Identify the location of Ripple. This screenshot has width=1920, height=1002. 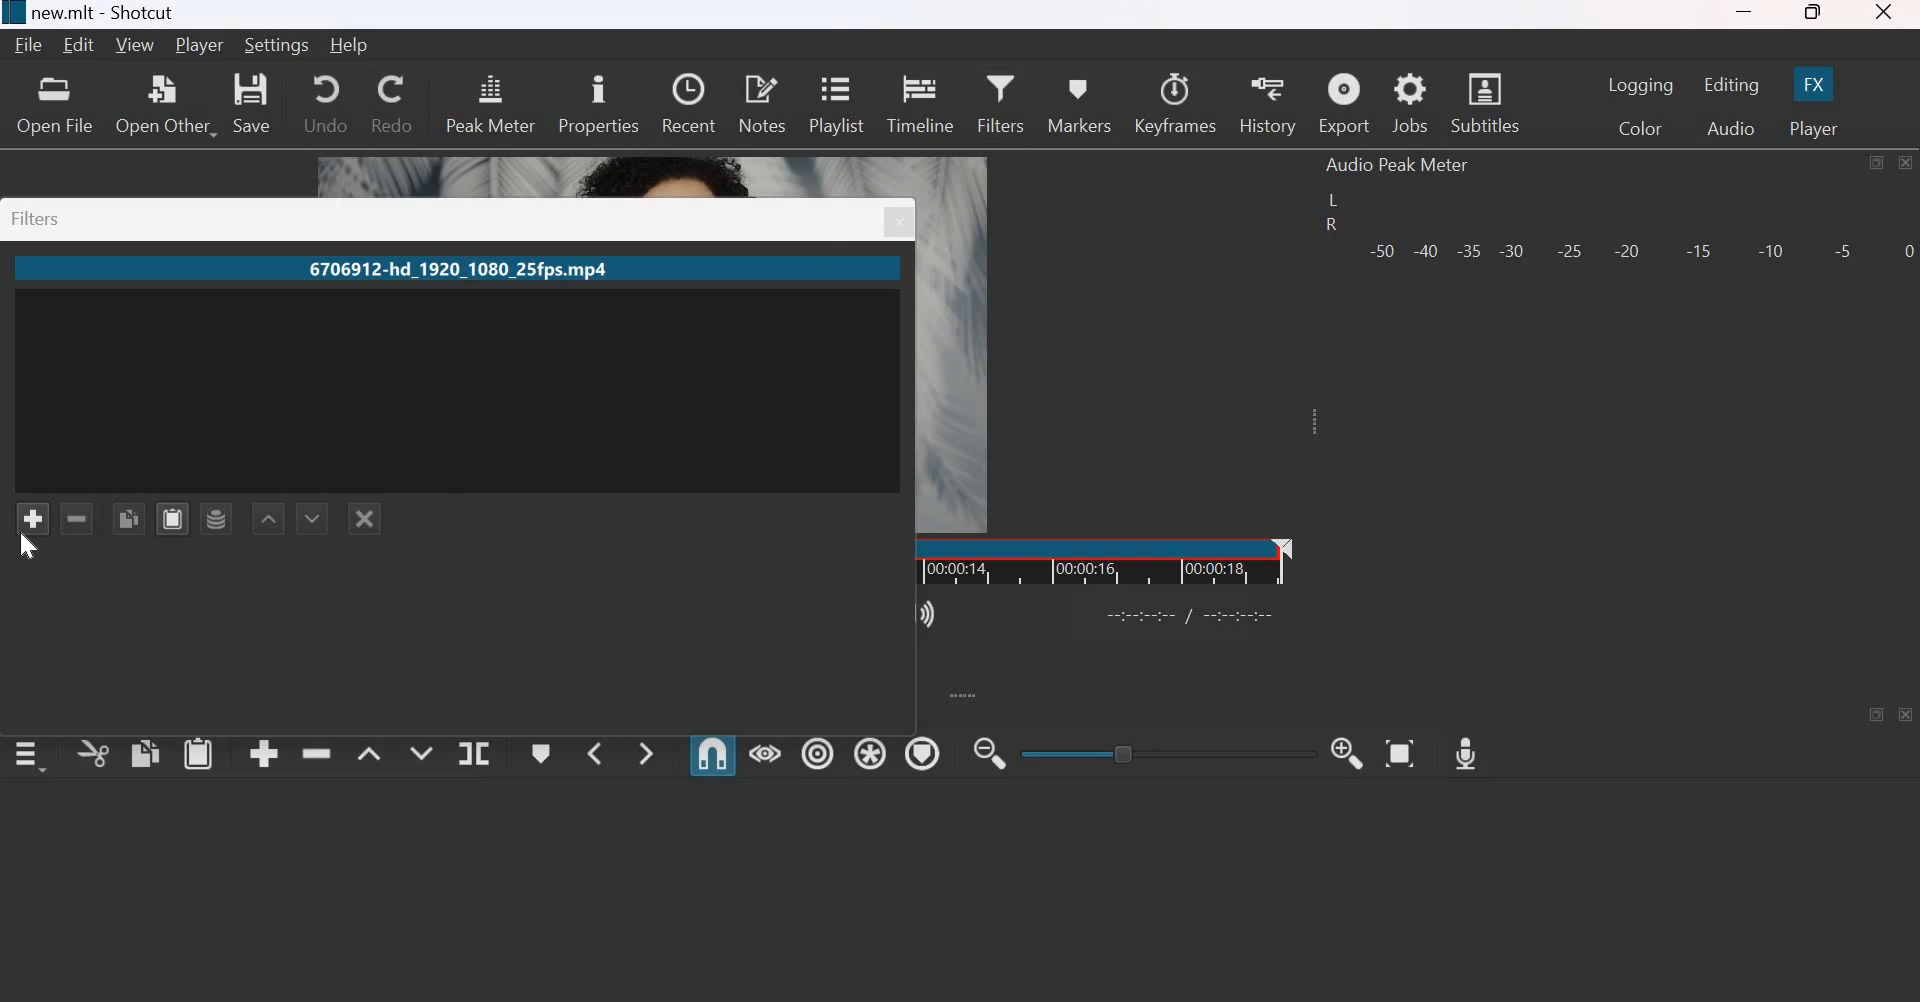
(818, 750).